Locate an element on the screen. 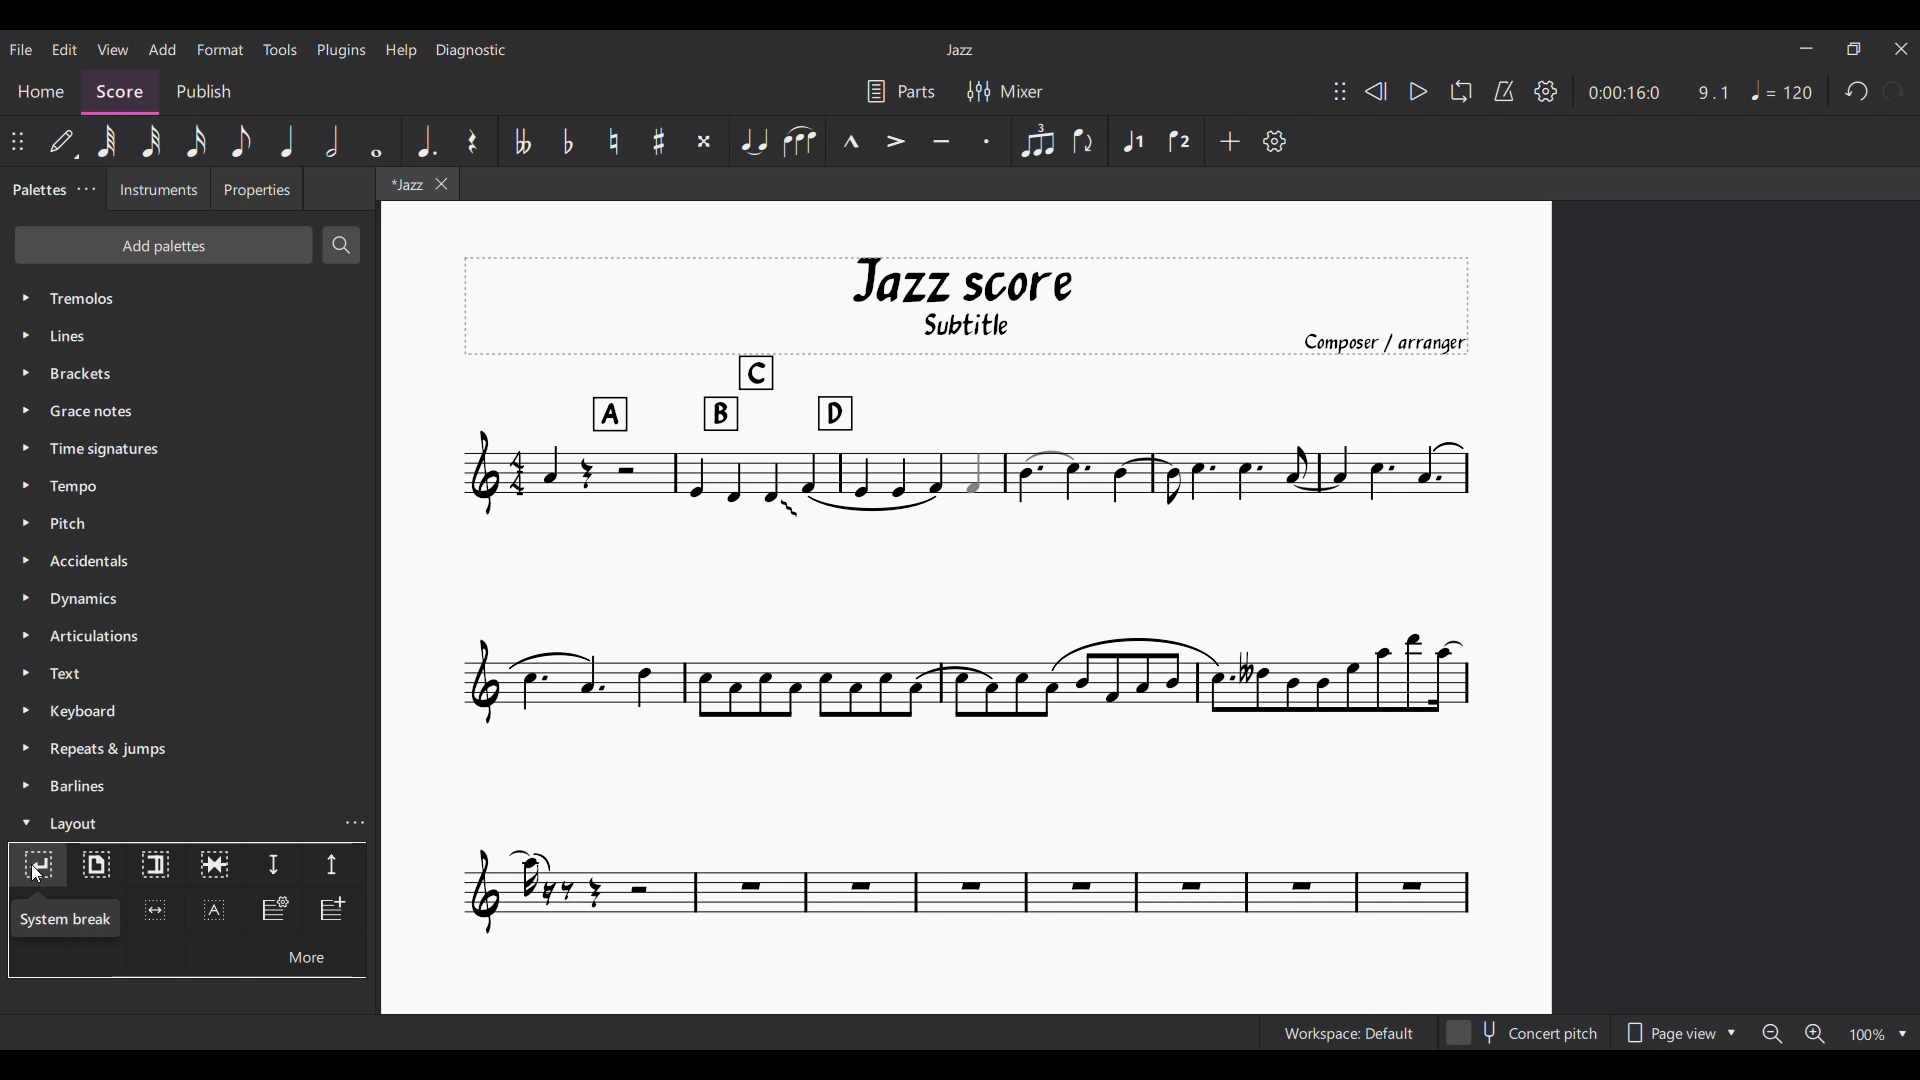 This screenshot has width=1920, height=1080. Slur is located at coordinates (799, 141).